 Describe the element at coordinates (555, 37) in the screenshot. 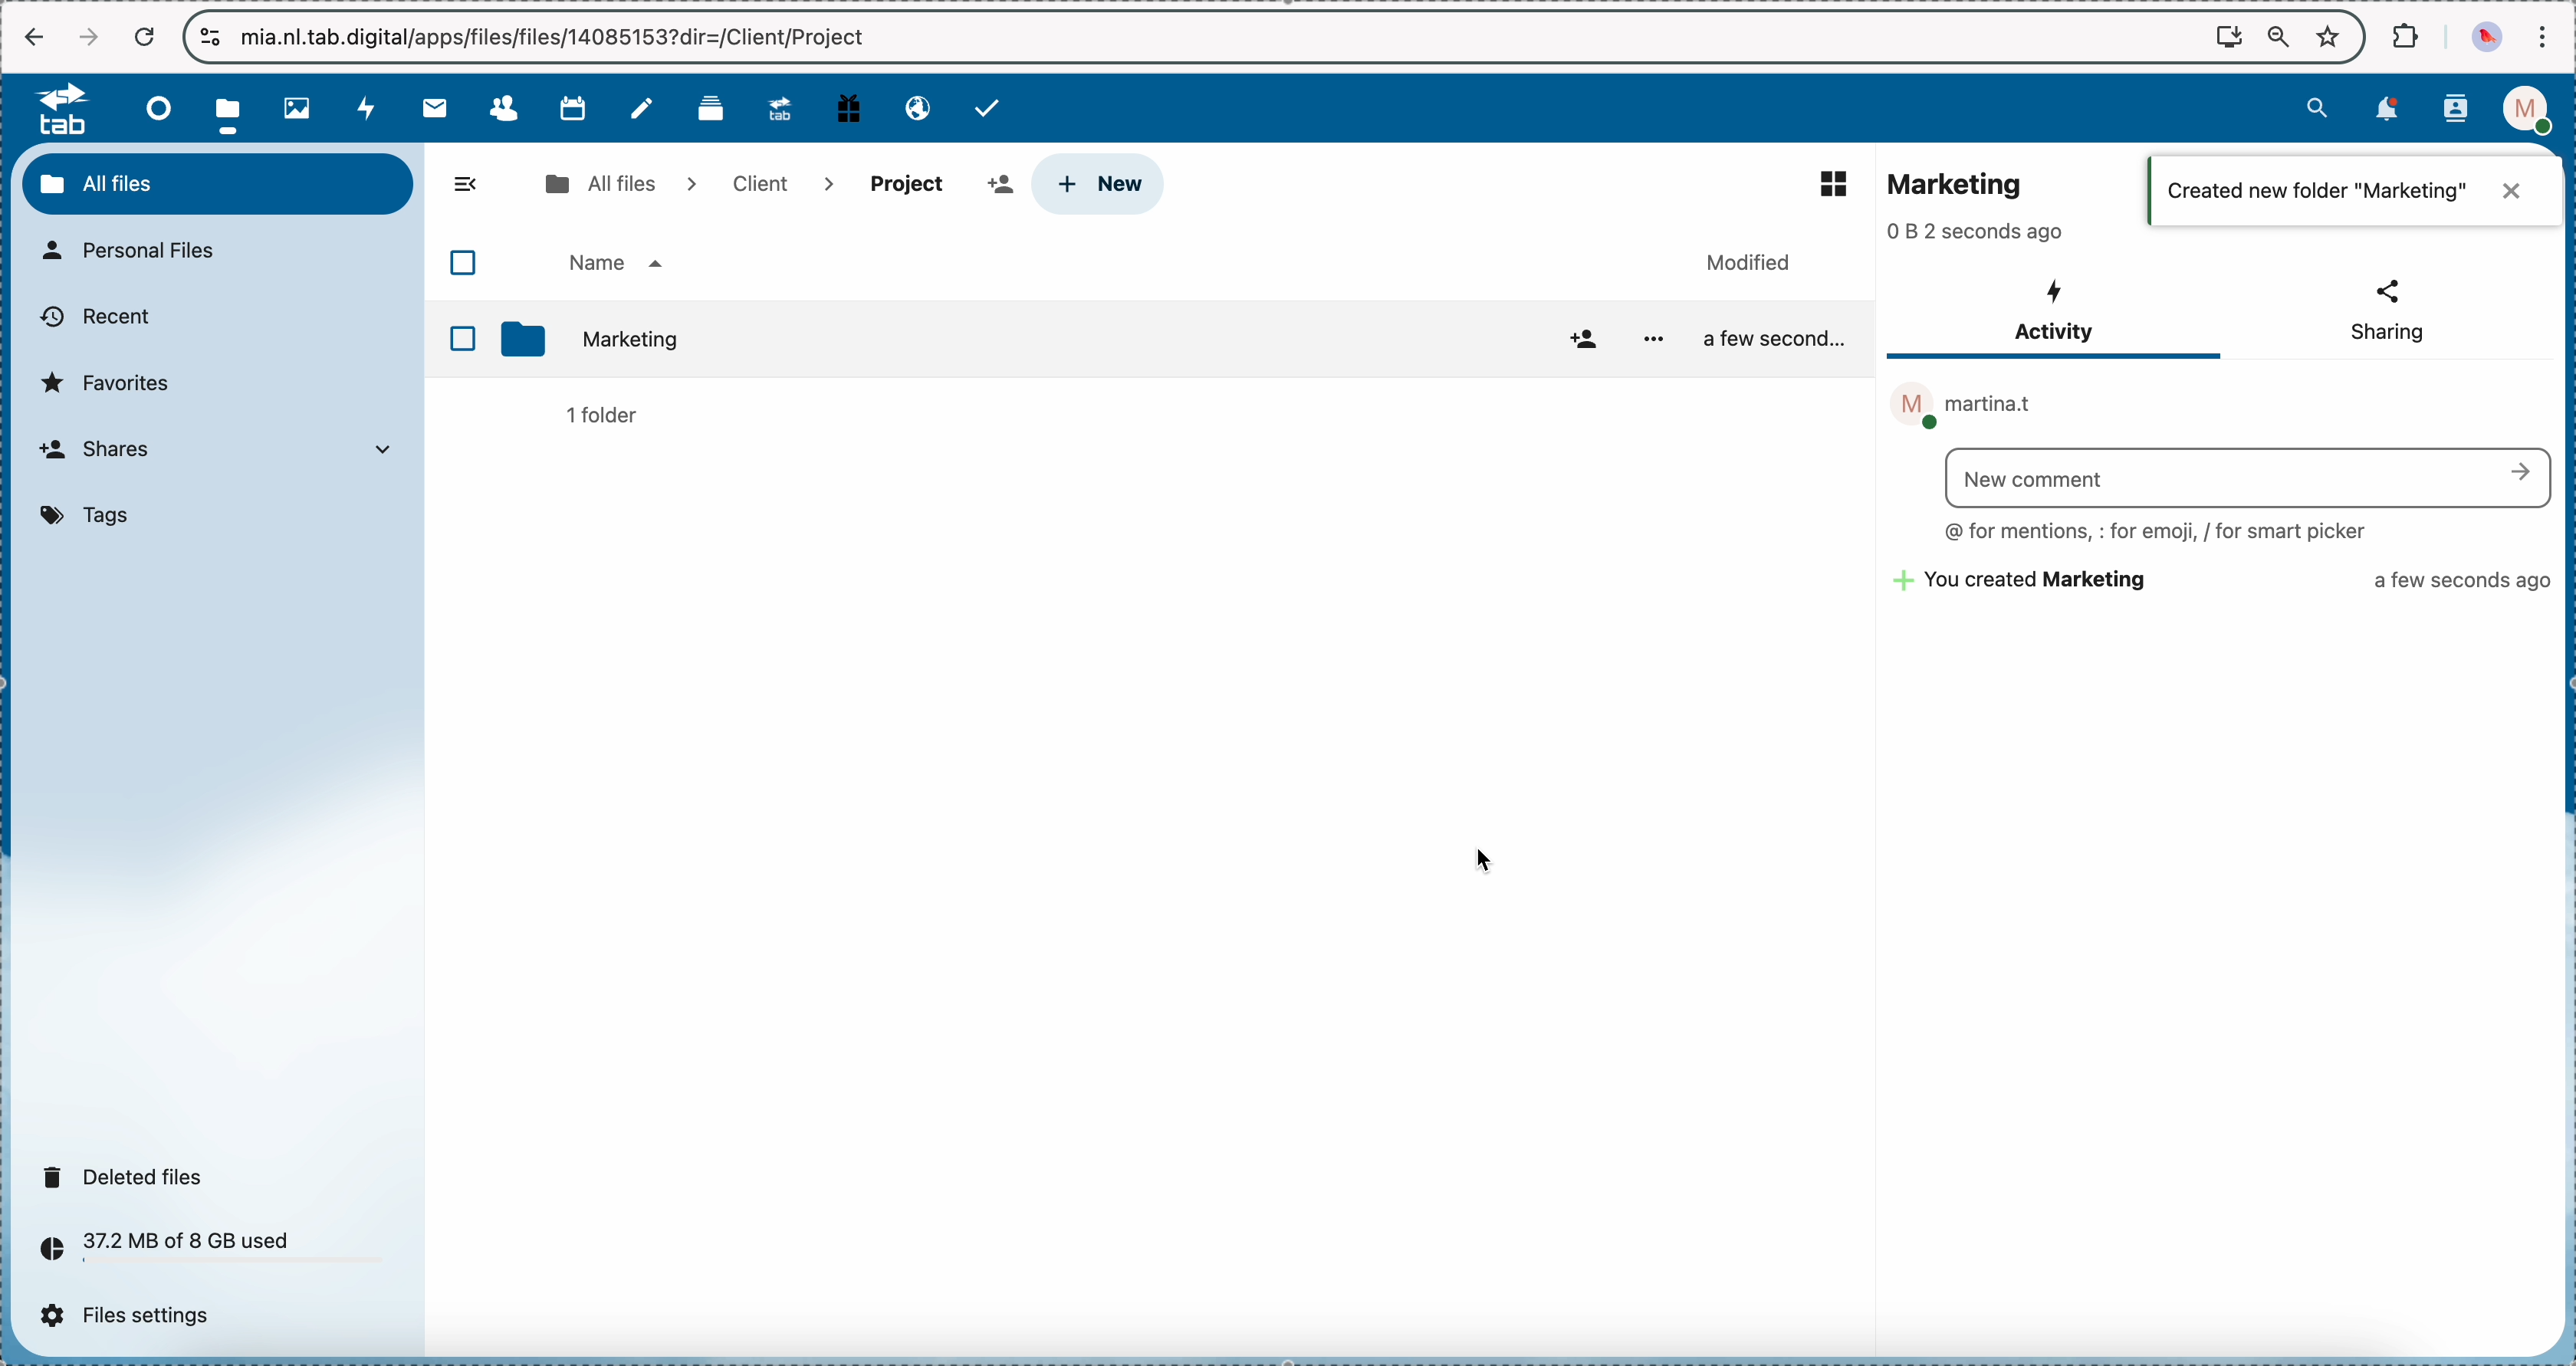

I see `url` at that location.